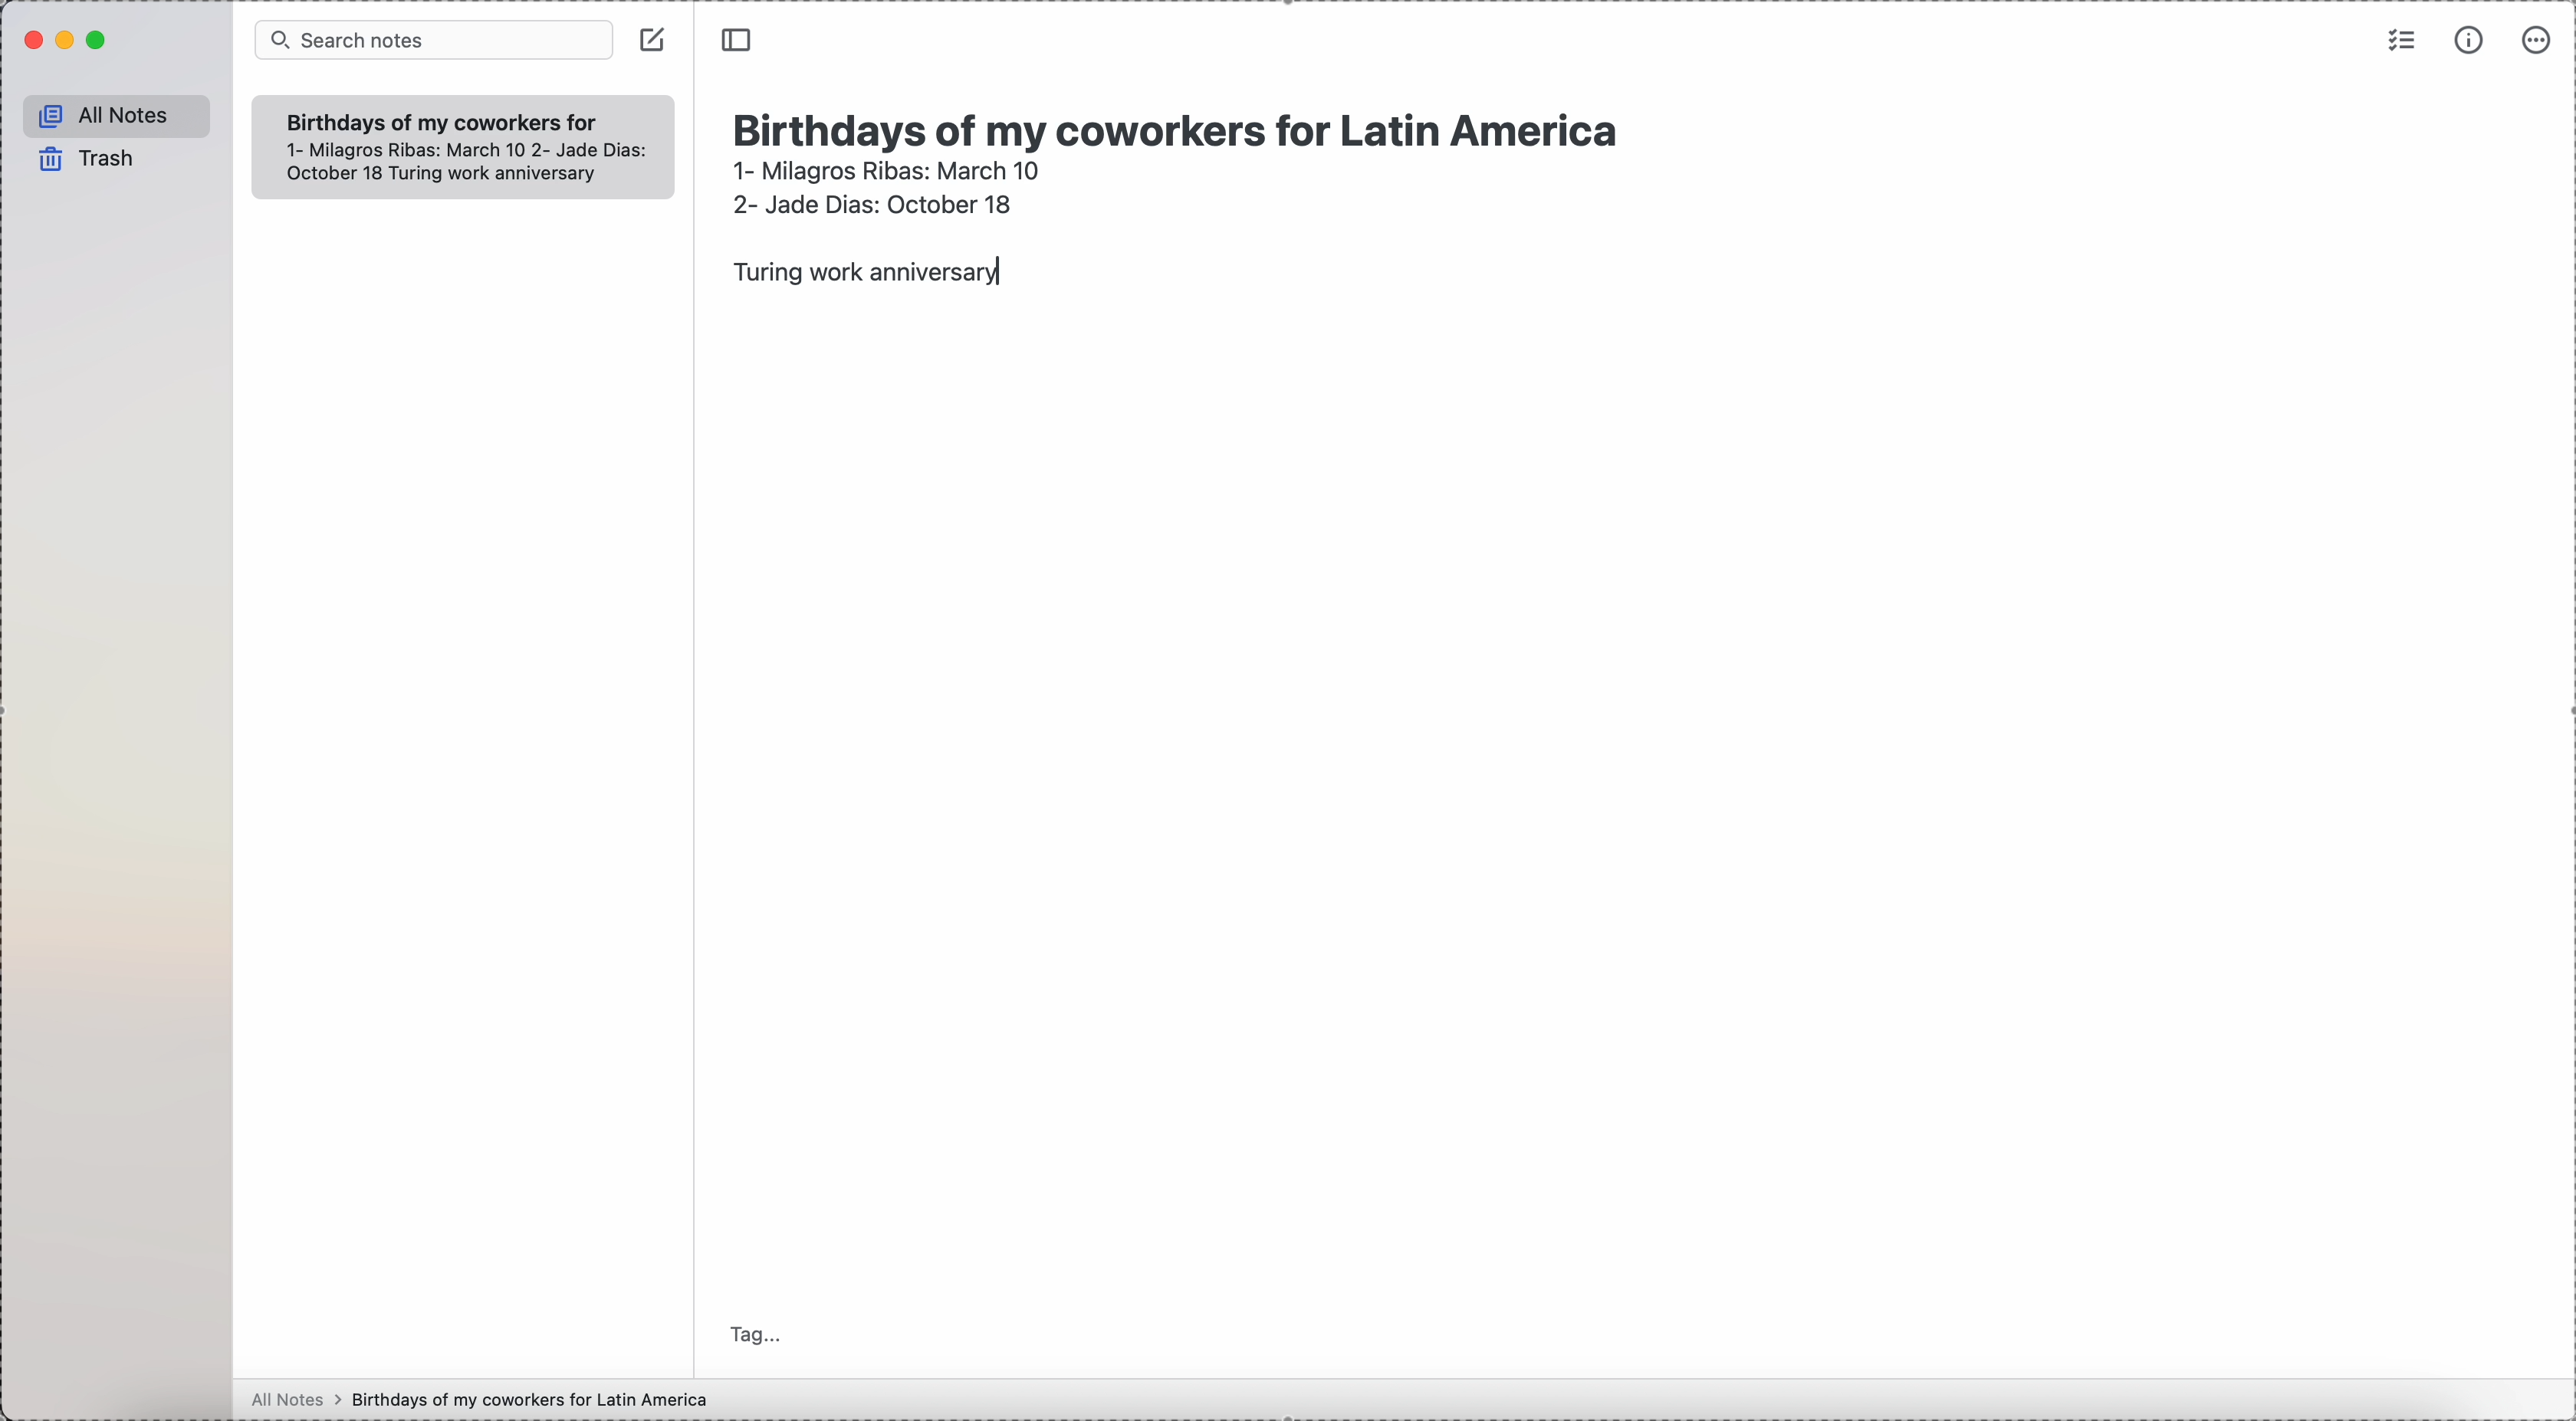 This screenshot has width=2576, height=1421. Describe the element at coordinates (485, 1399) in the screenshot. I see `all notes > birthdays of my coworkers for Latin America` at that location.